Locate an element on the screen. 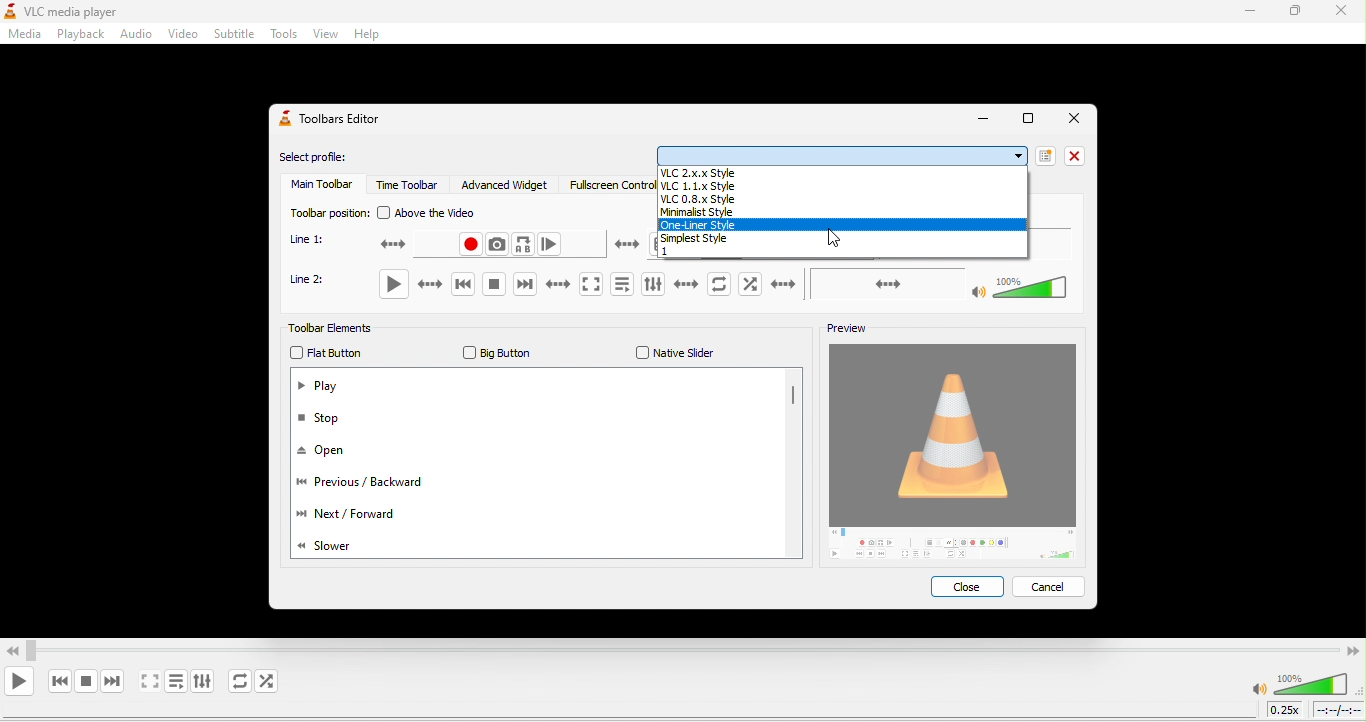  cancel is located at coordinates (1053, 586).